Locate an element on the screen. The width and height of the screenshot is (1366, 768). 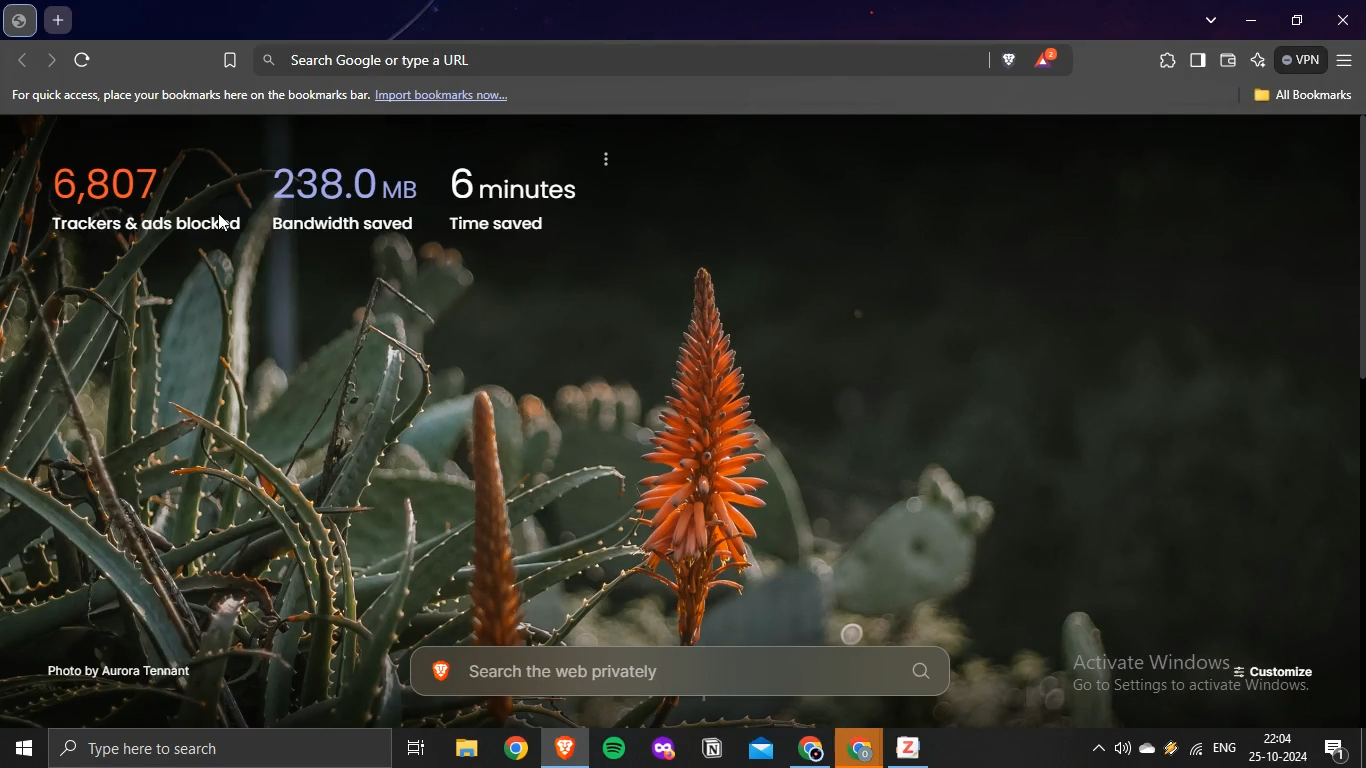
winamp agent is located at coordinates (1171, 746).